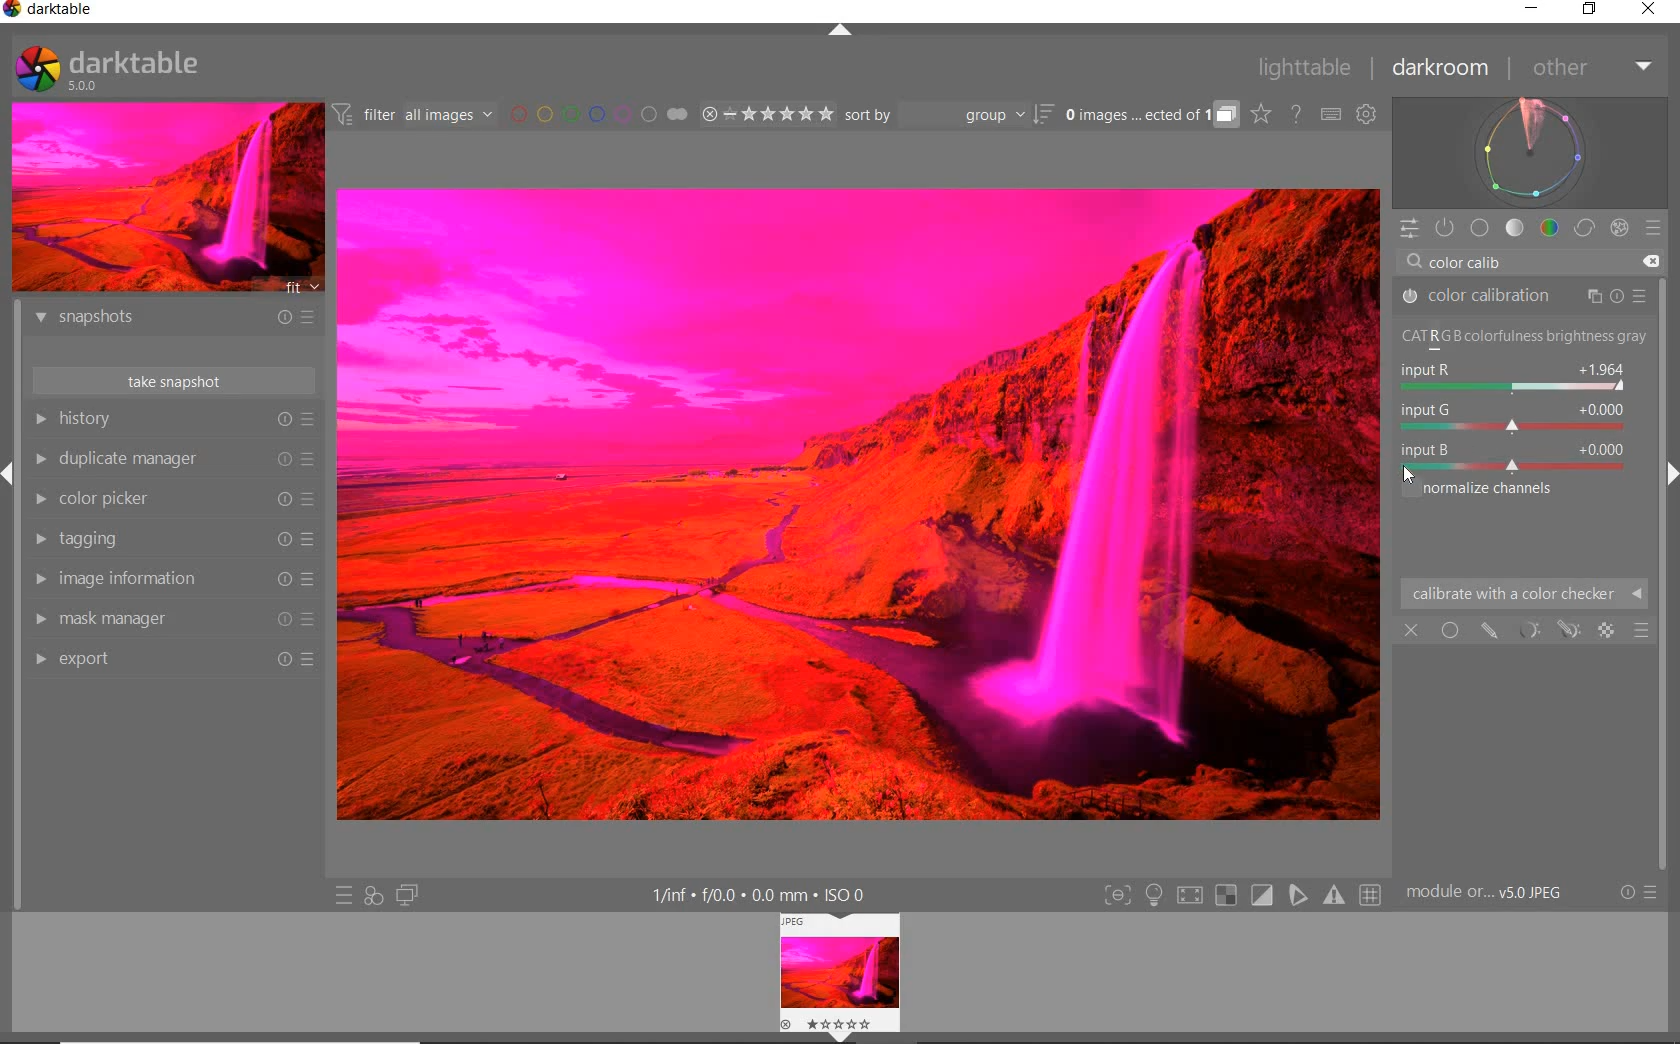 This screenshot has width=1680, height=1044. I want to click on UNIFORMLY, so click(1450, 630).